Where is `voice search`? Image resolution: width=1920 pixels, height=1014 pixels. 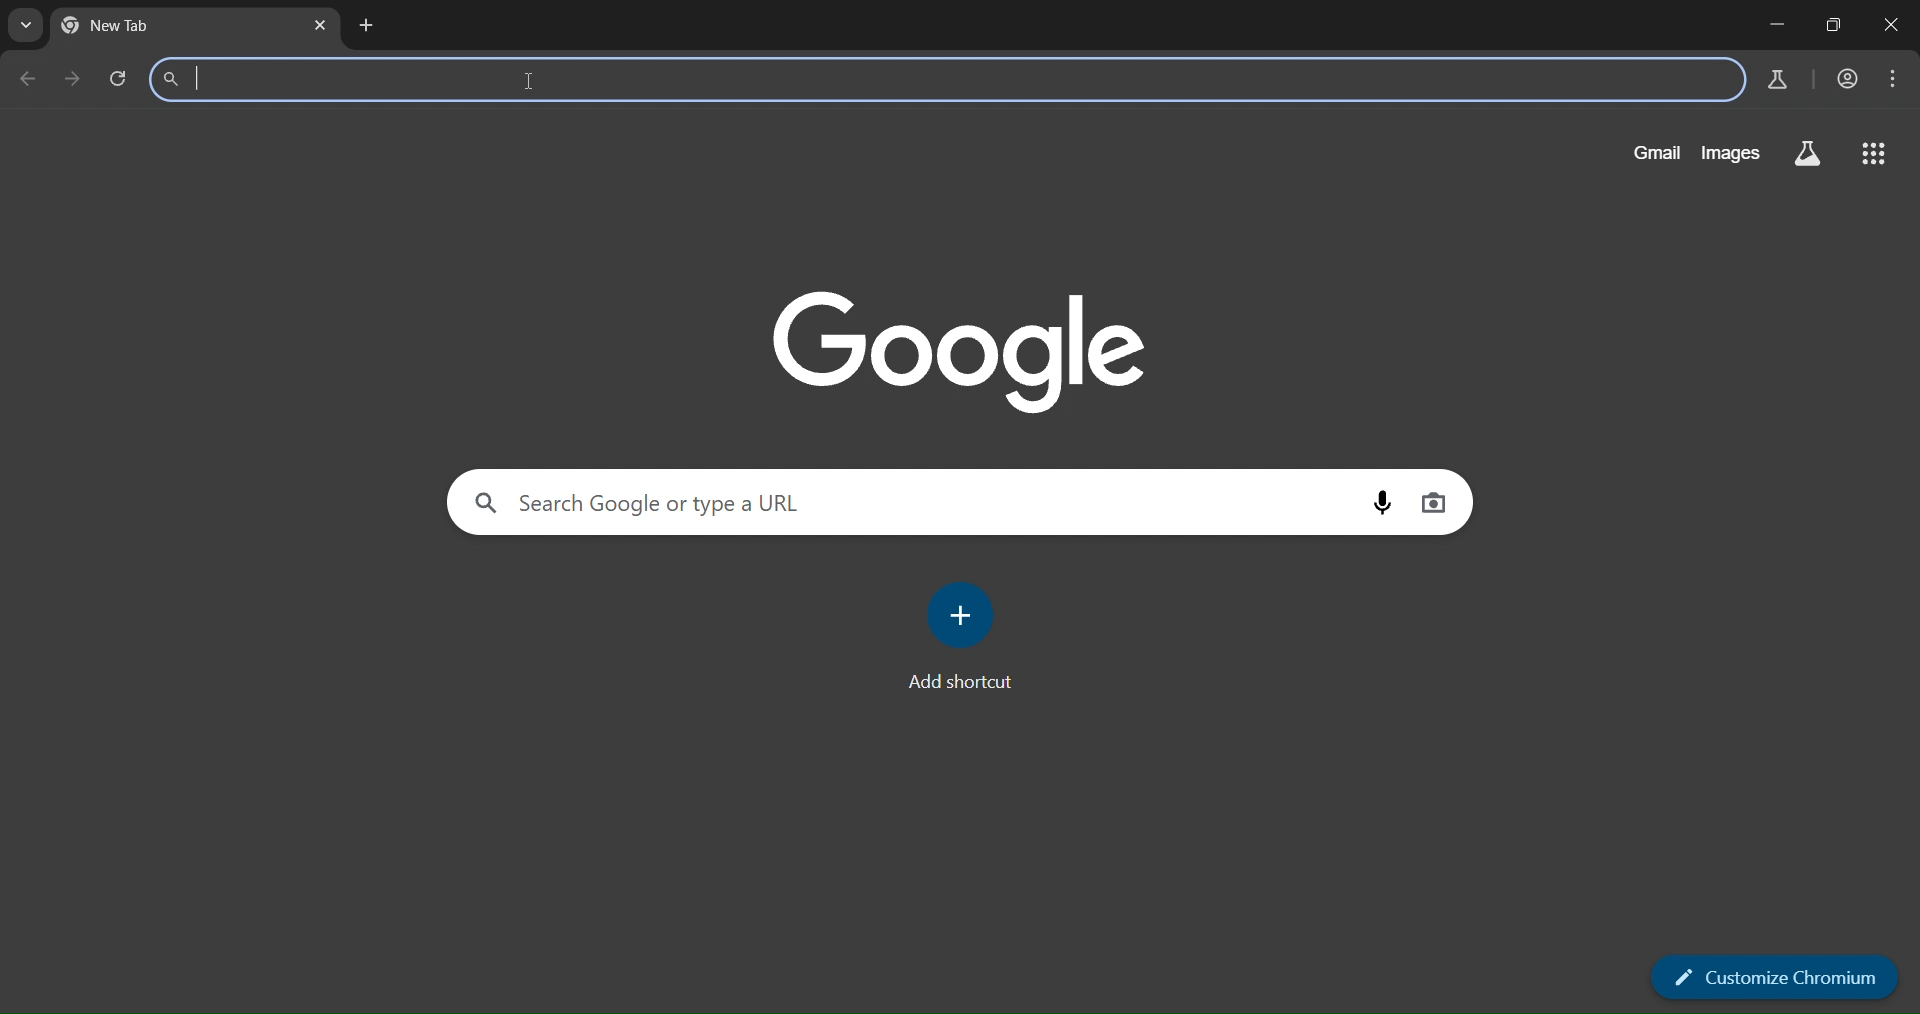
voice search is located at coordinates (1385, 505).